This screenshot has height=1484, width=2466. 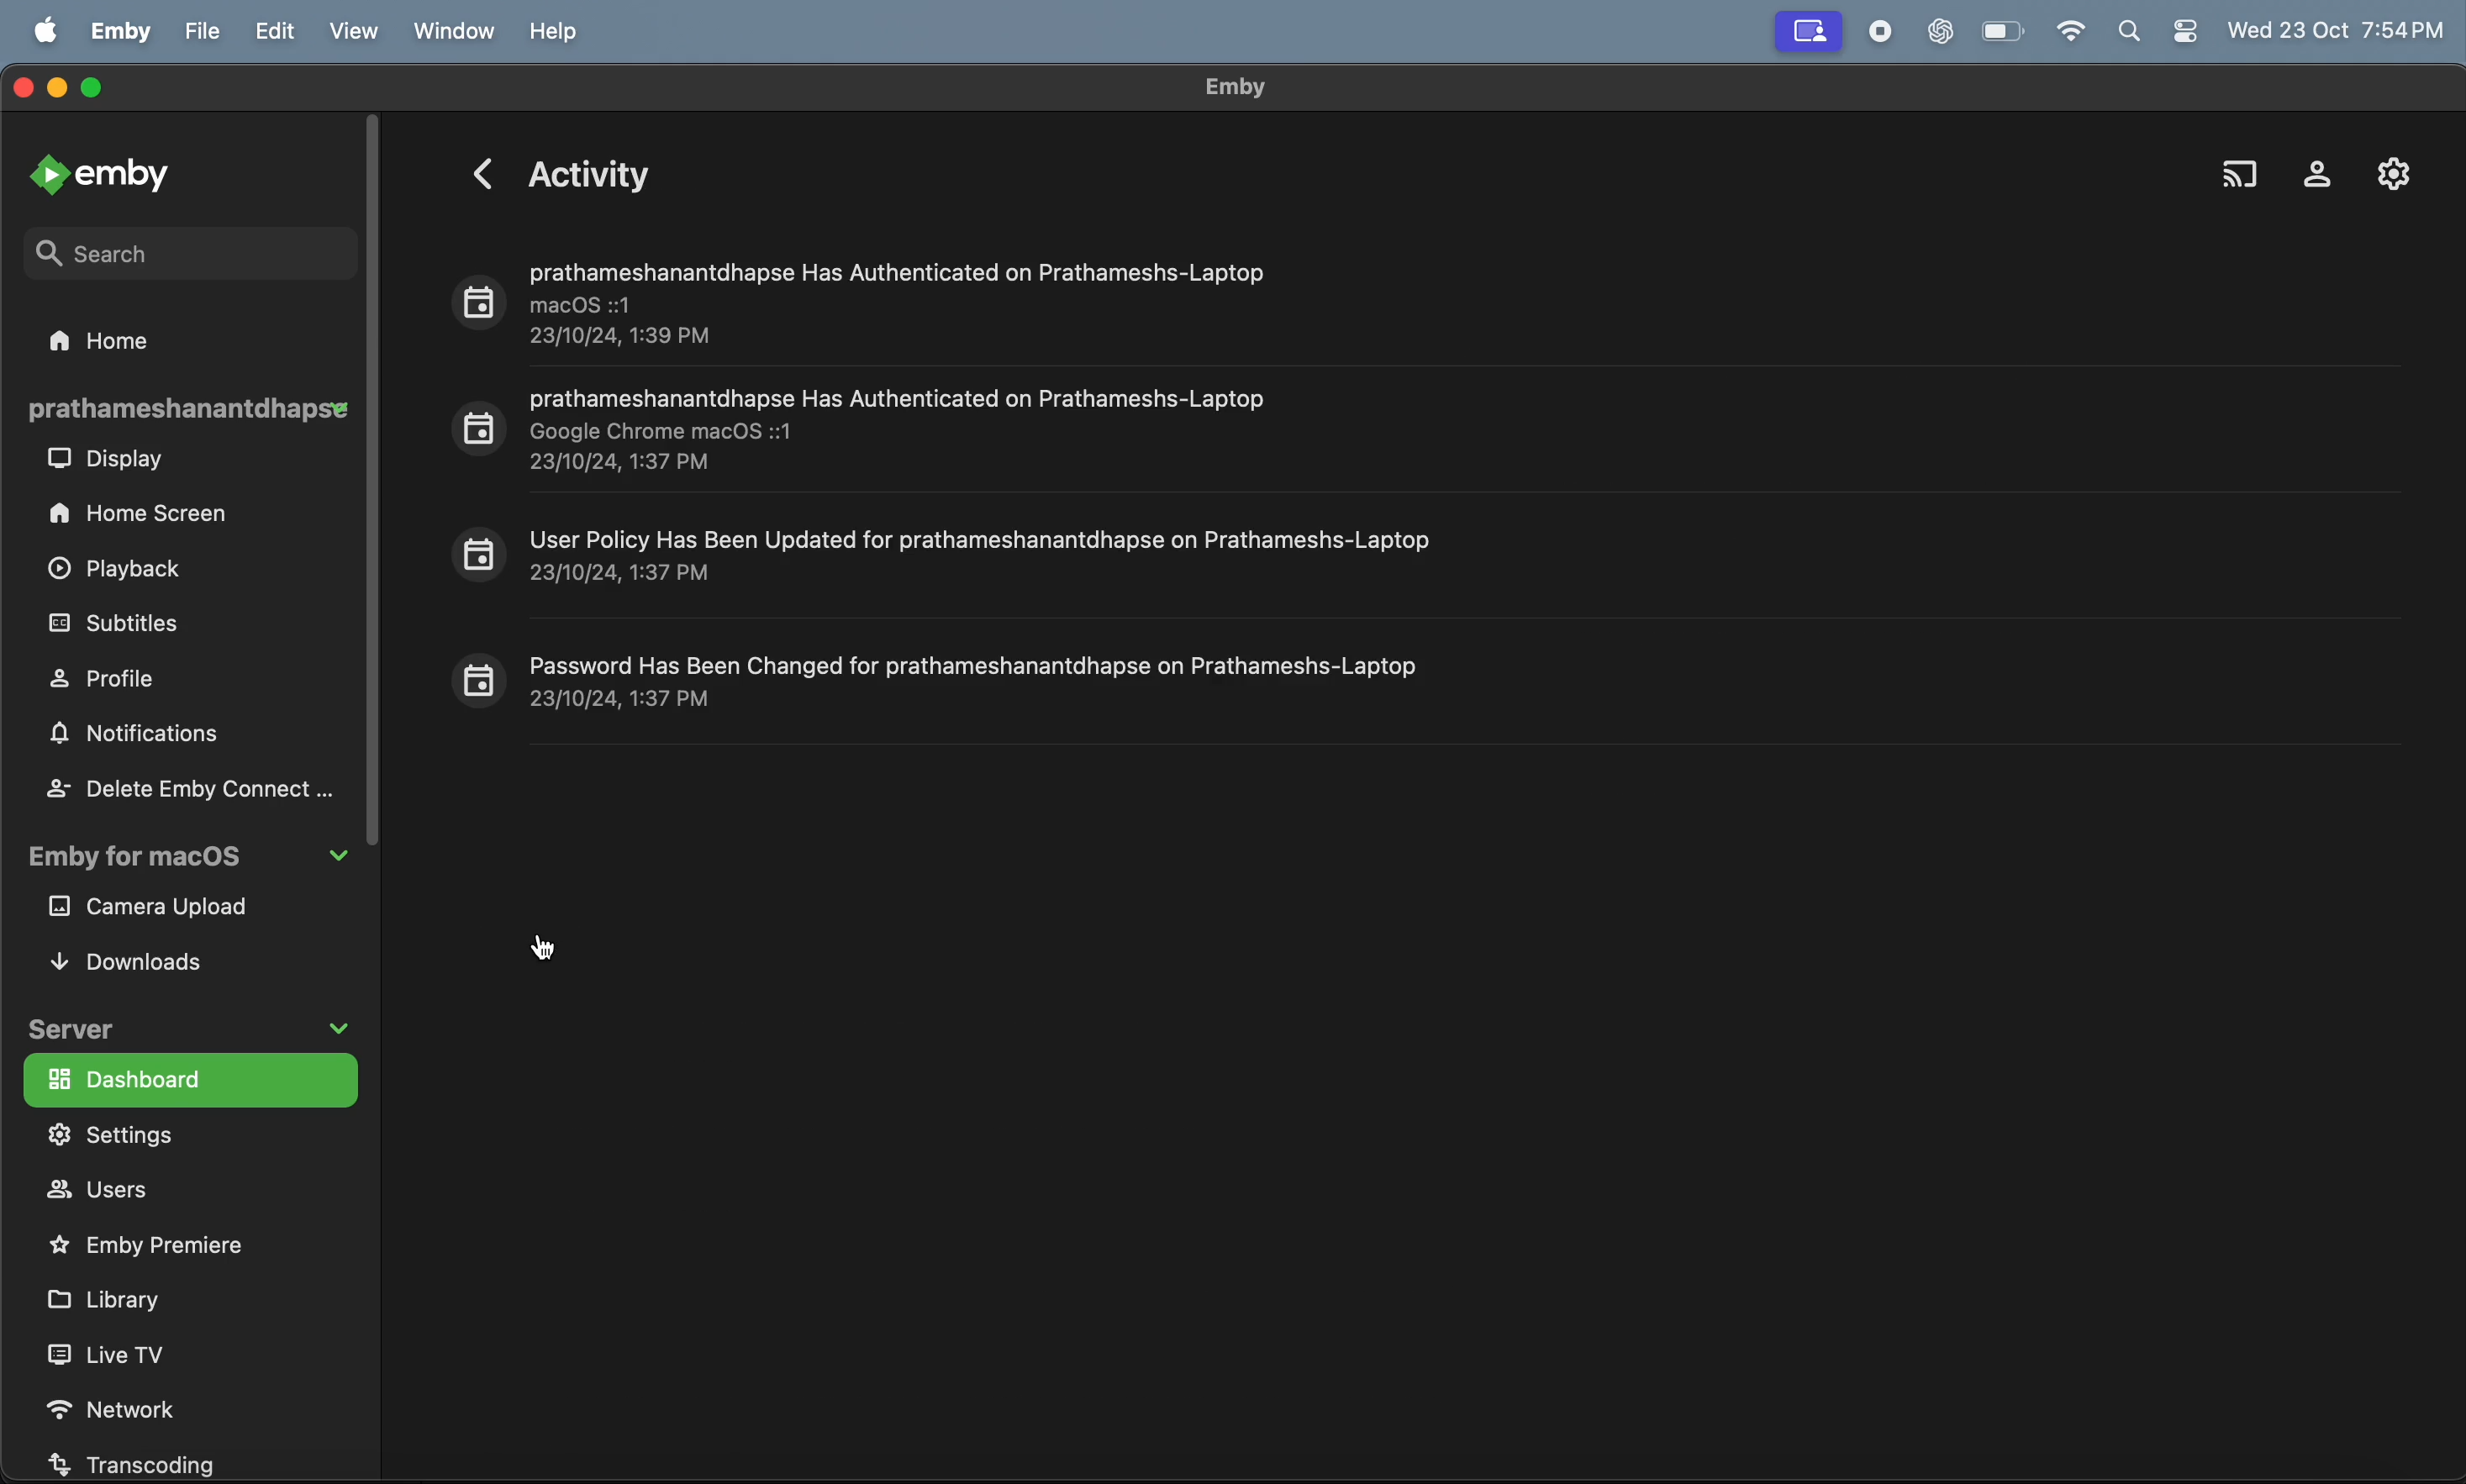 What do you see at coordinates (952, 553) in the screenshot?
I see `8 User Policy Has Been Updated for prathameshanantdhapse on Prathameshs-Laptop
23/10/24, 1:37 PM` at bounding box center [952, 553].